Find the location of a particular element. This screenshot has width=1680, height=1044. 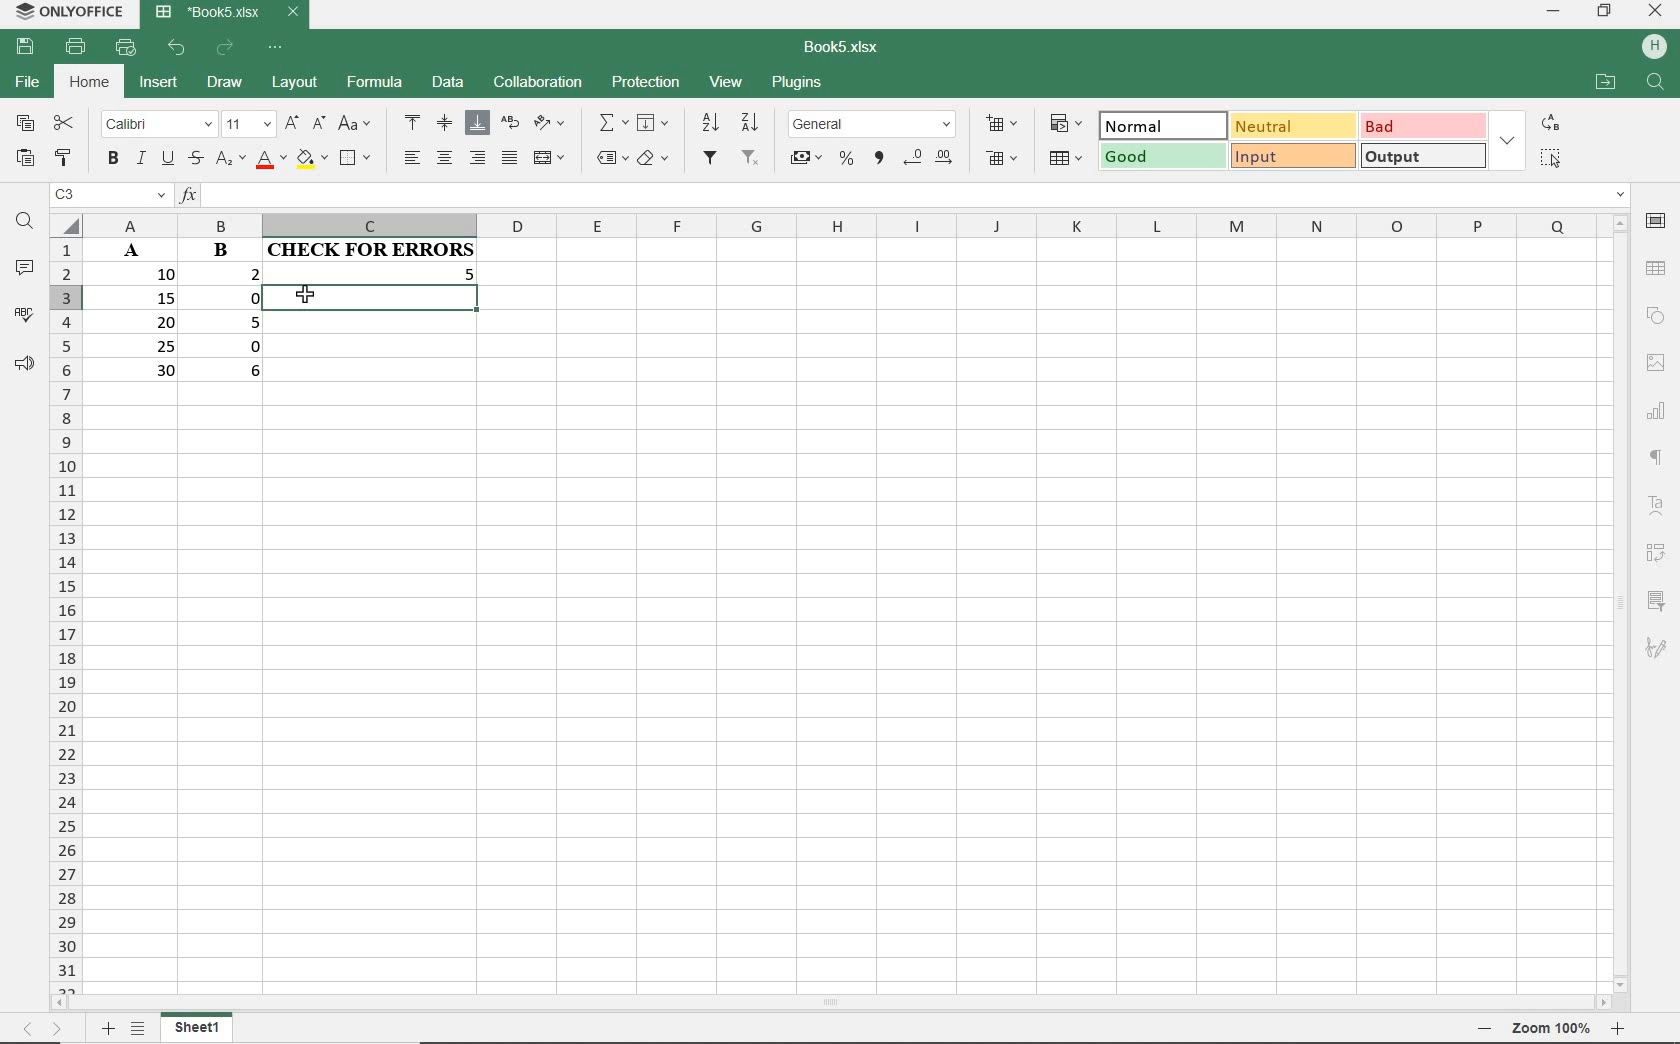

INPUT FUNCTION is located at coordinates (904, 196).